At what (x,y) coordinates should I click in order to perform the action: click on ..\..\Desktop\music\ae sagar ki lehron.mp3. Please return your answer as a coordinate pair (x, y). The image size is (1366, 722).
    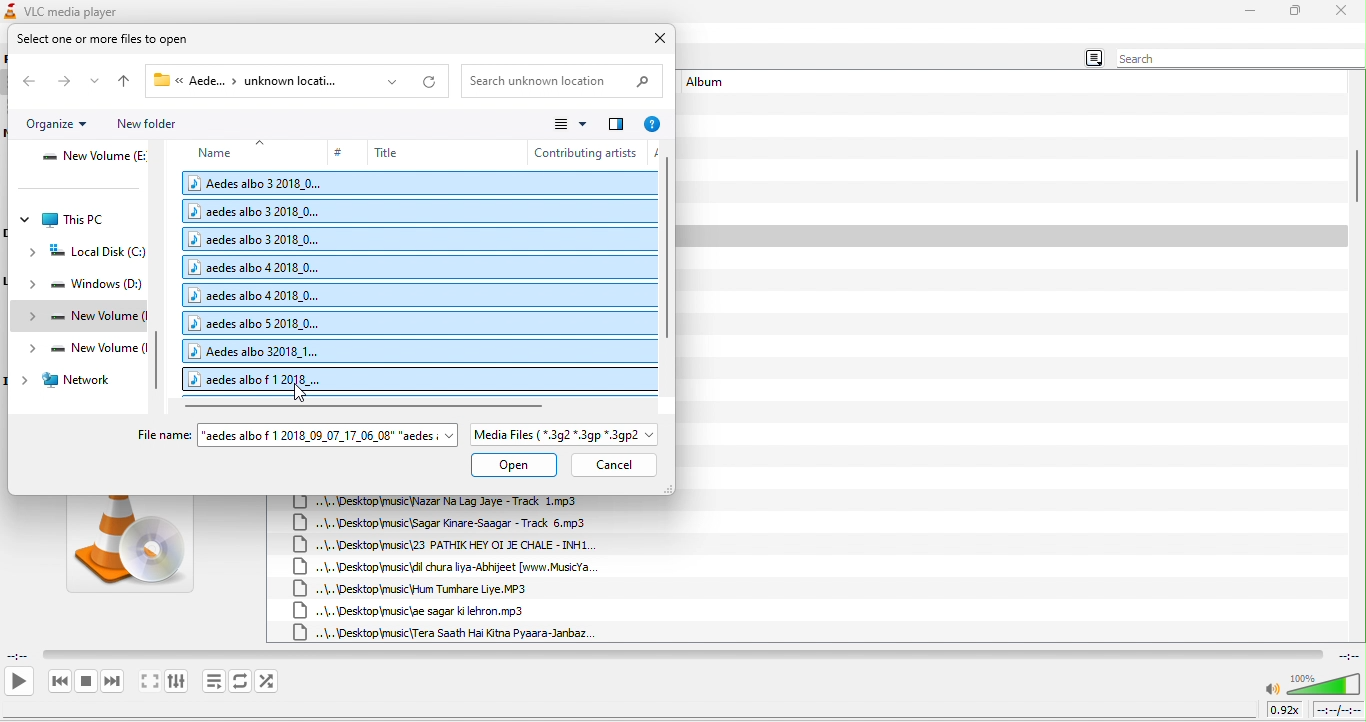
    Looking at the image, I should click on (418, 611).